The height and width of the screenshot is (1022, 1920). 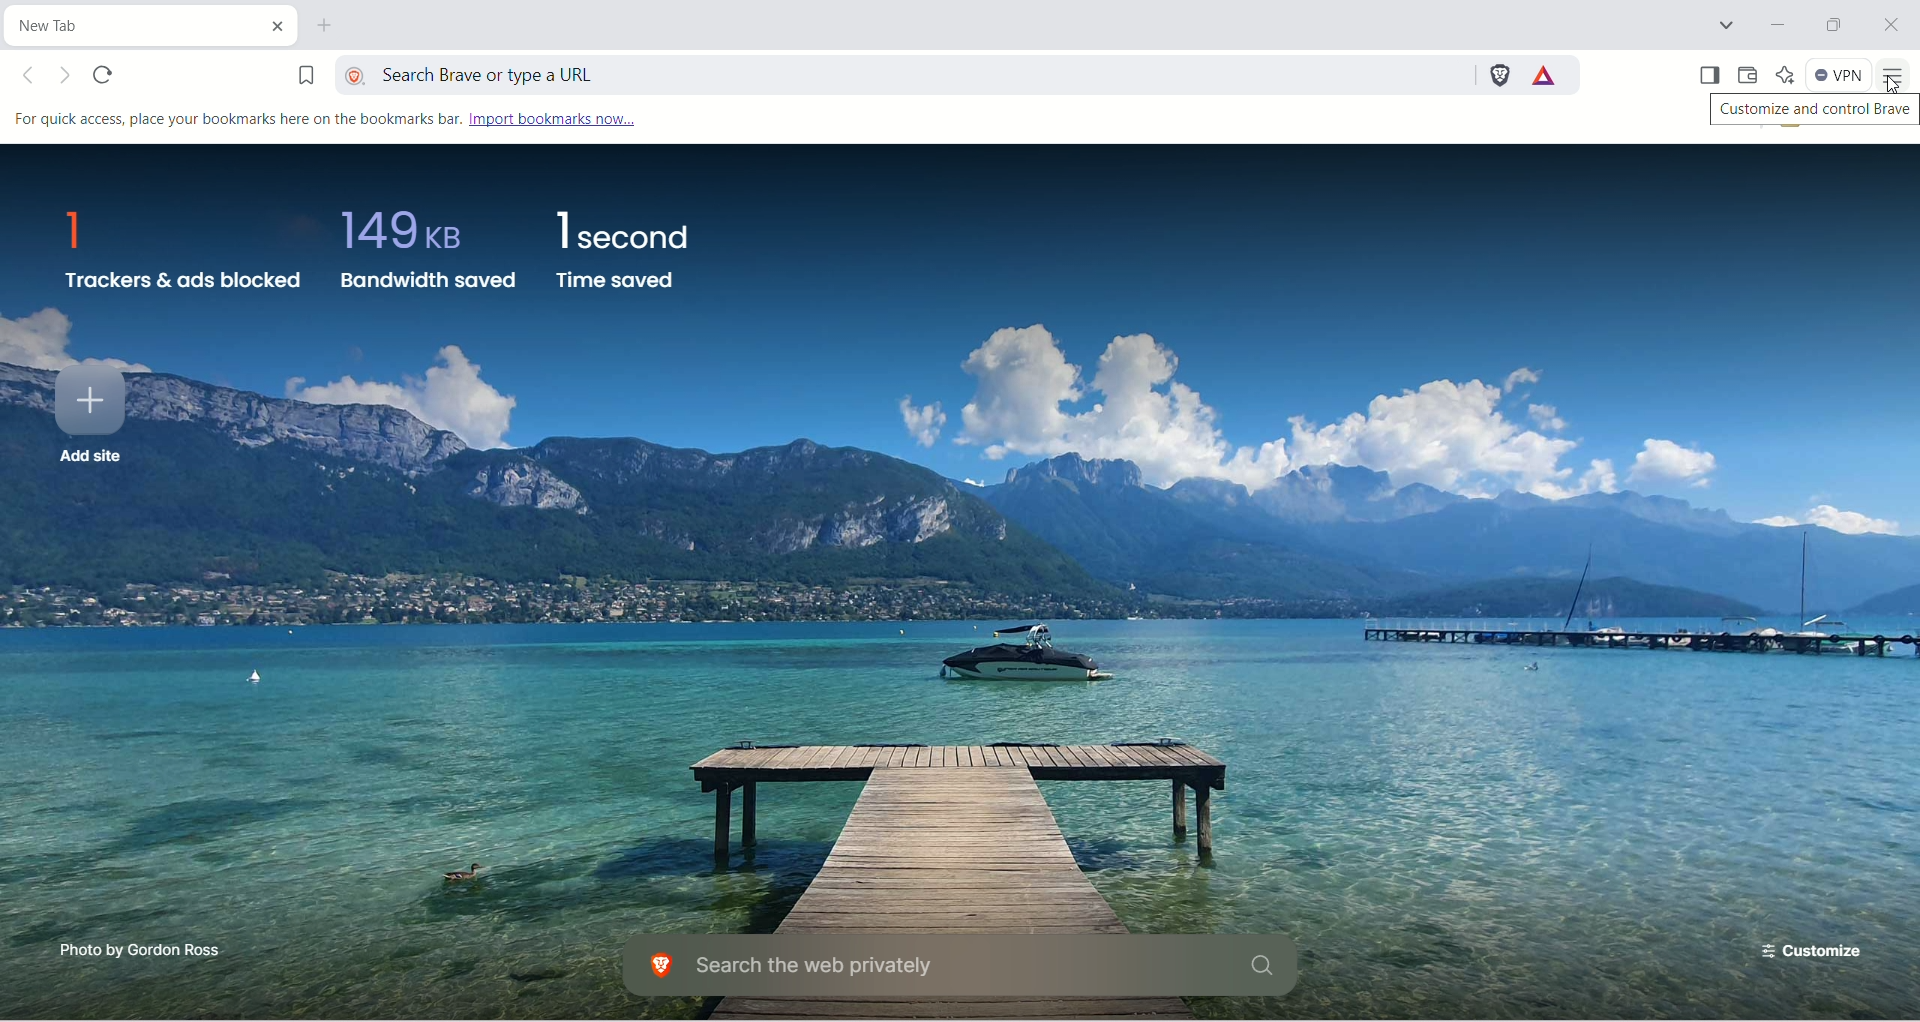 What do you see at coordinates (1839, 74) in the screenshot?
I see `VPN` at bounding box center [1839, 74].